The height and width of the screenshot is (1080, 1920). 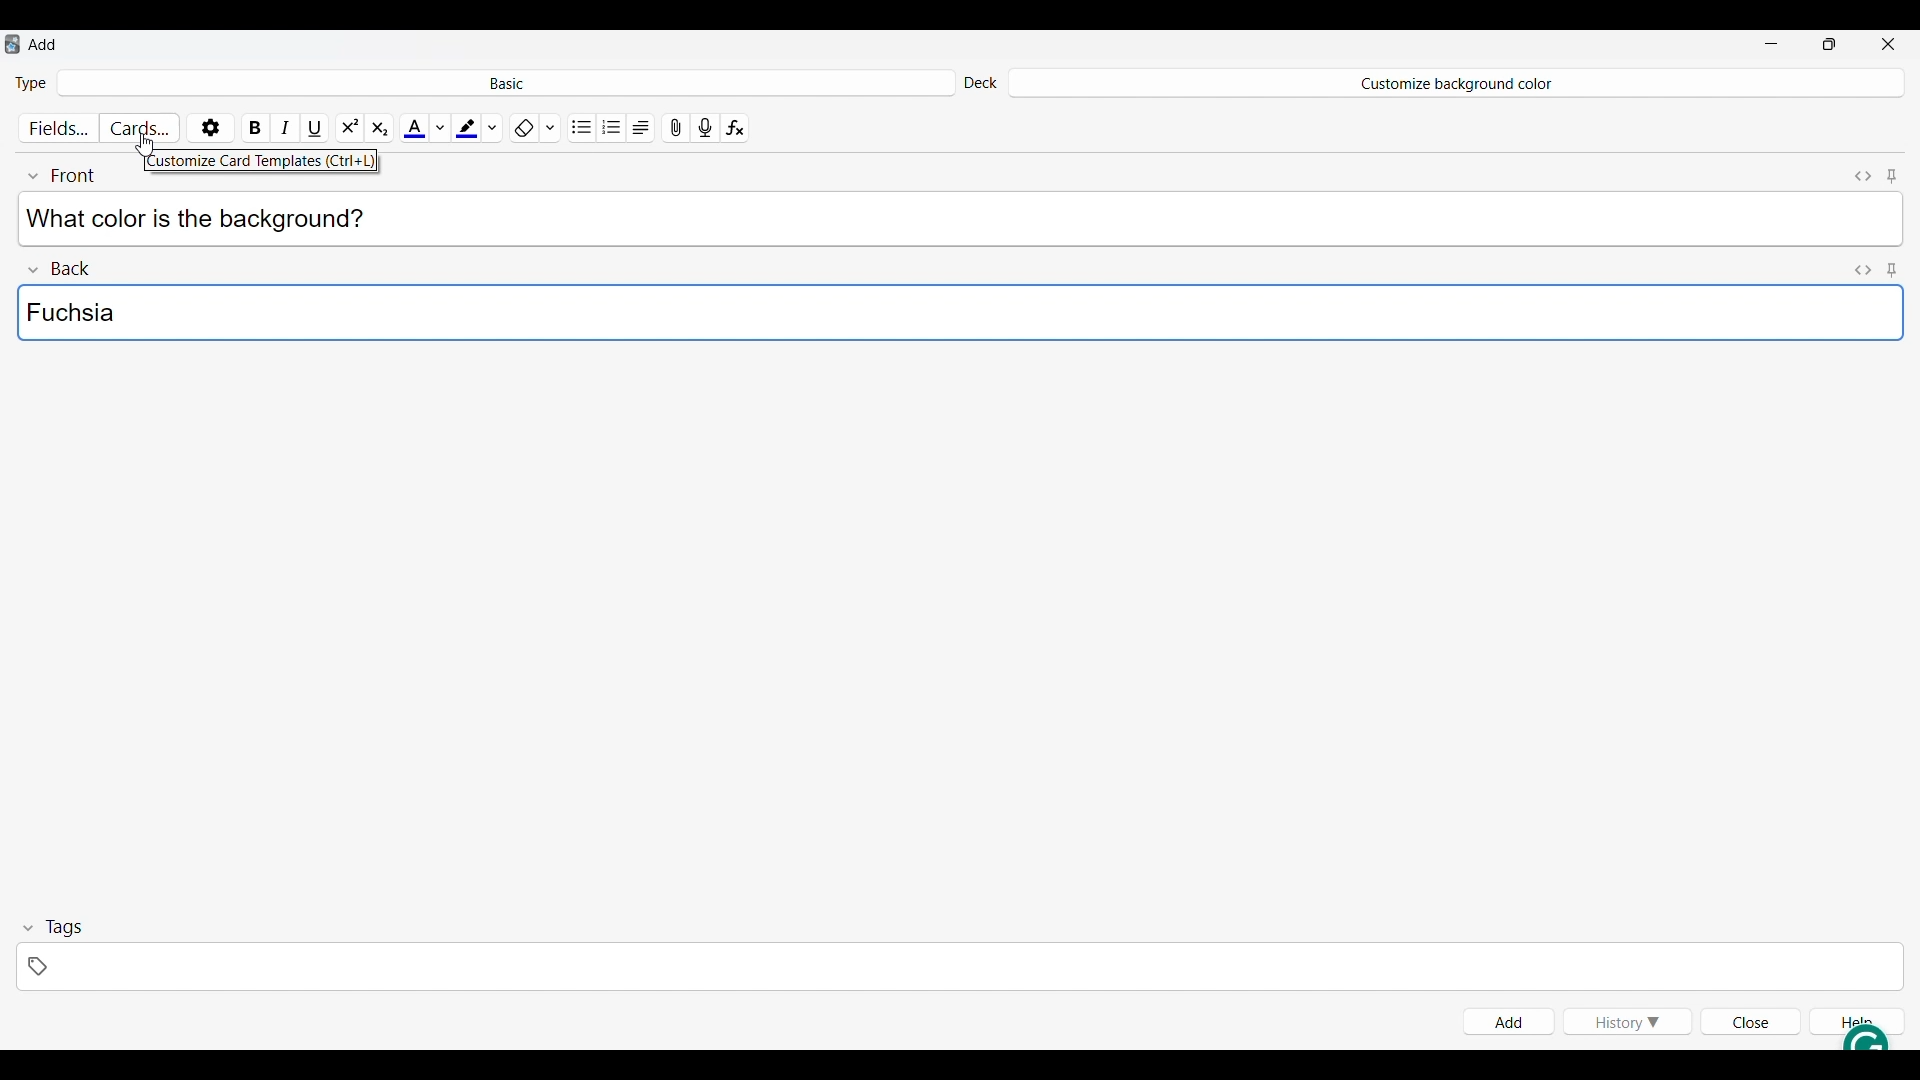 I want to click on Customize cards, so click(x=140, y=124).